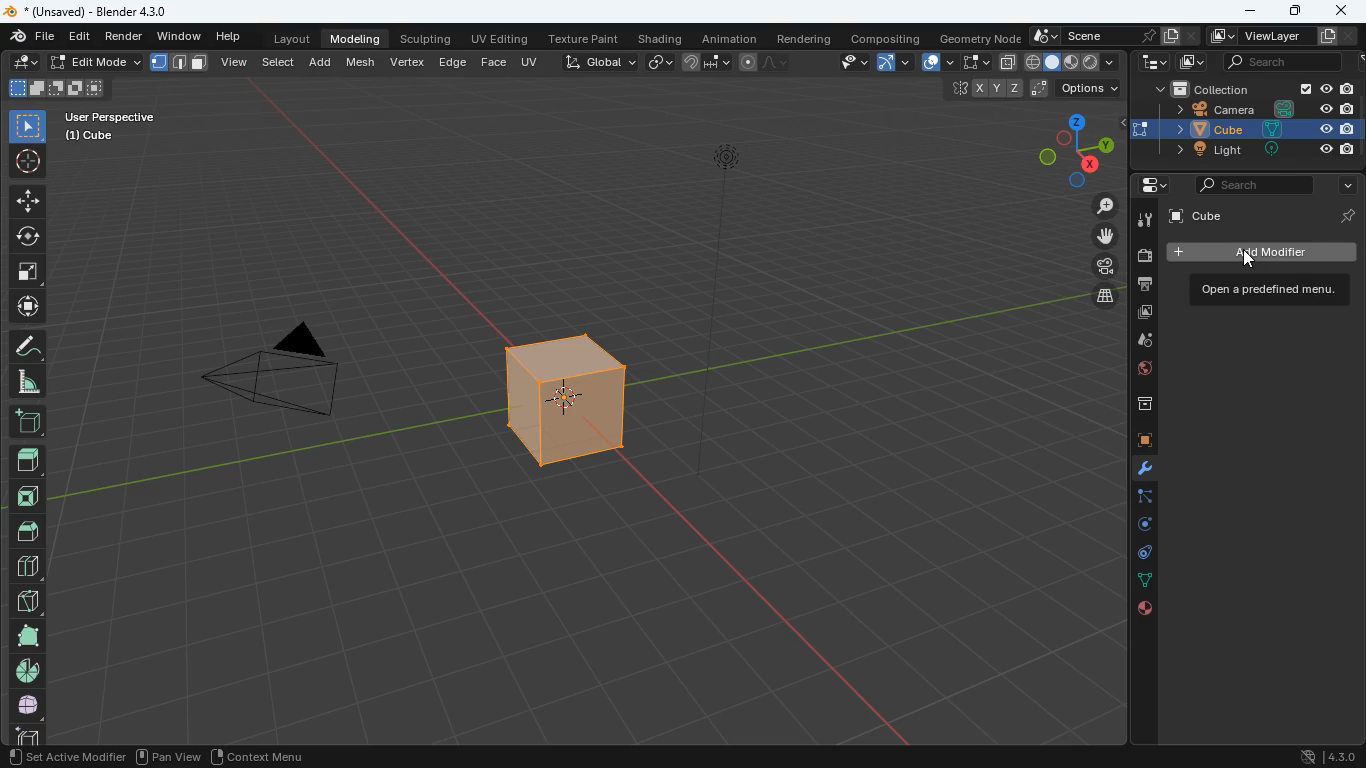 Image resolution: width=1366 pixels, height=768 pixels. What do you see at coordinates (1140, 525) in the screenshot?
I see `rotation` at bounding box center [1140, 525].